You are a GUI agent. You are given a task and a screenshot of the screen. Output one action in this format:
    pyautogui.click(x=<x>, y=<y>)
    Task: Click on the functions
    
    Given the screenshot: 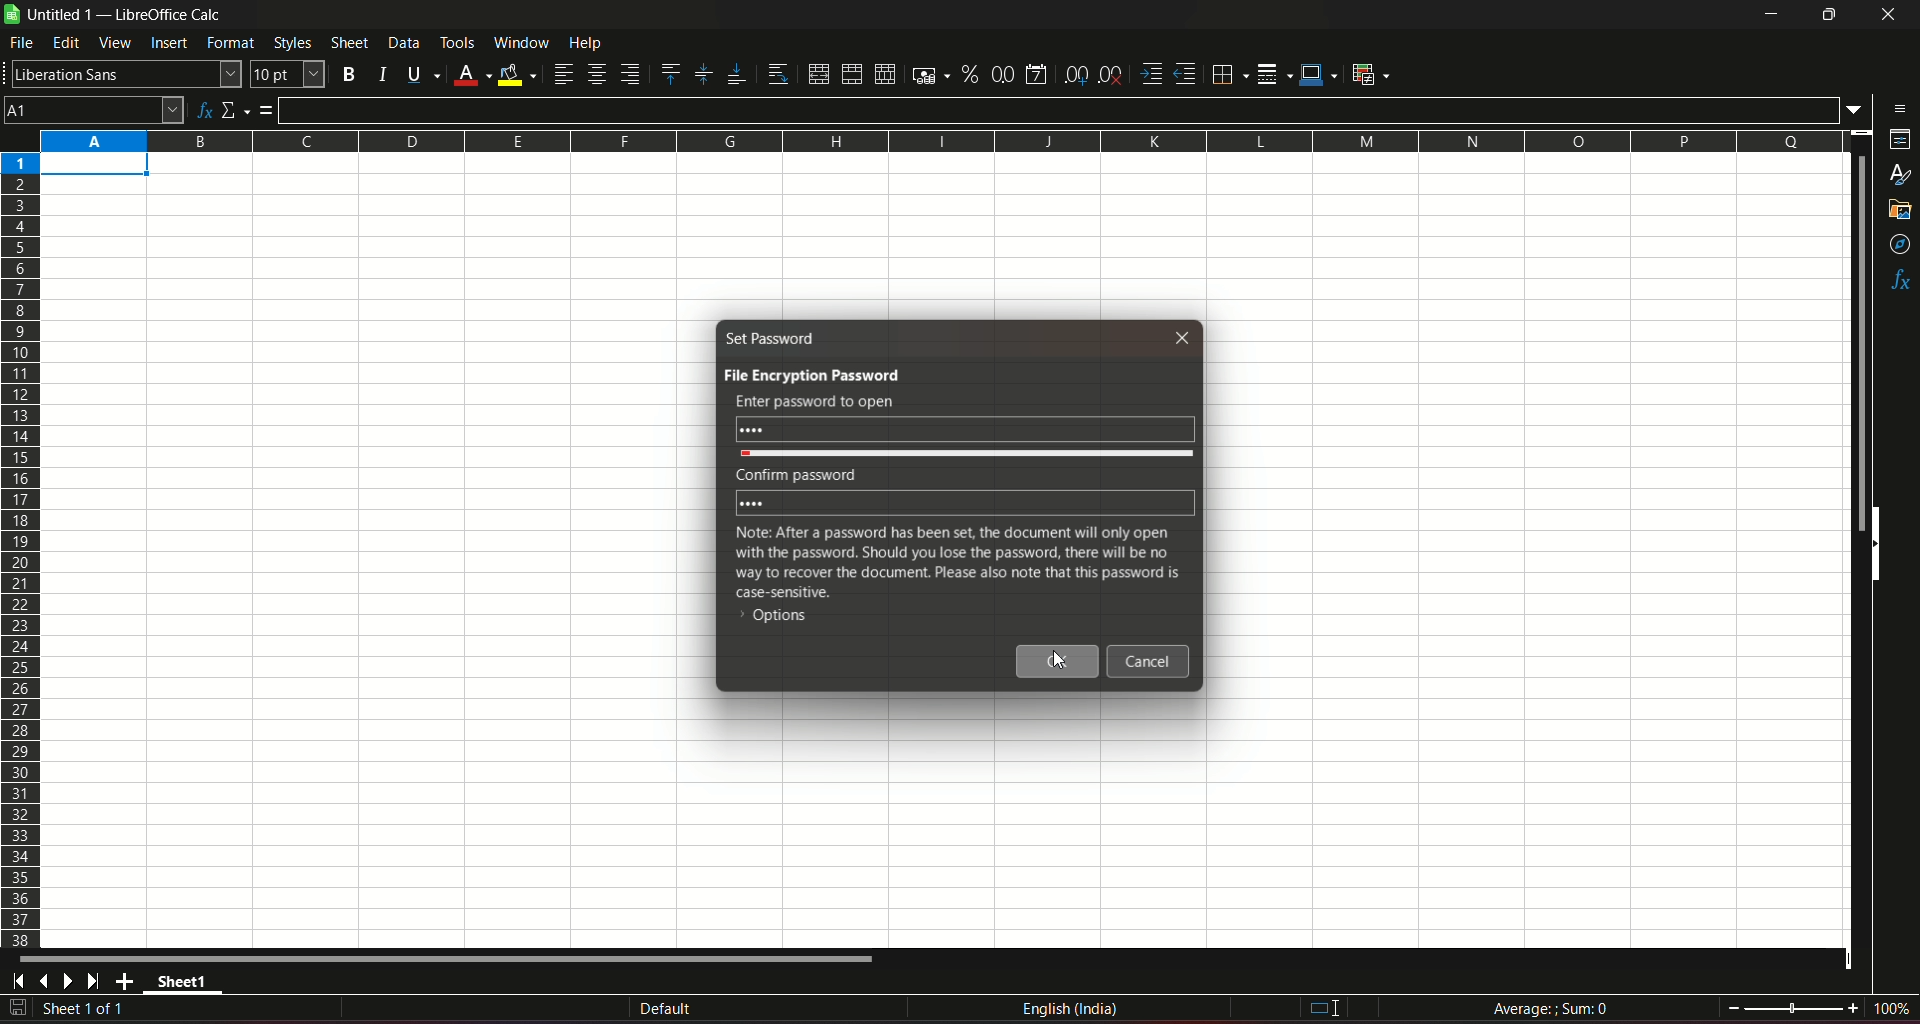 What is the action you would take?
    pyautogui.click(x=1898, y=281)
    